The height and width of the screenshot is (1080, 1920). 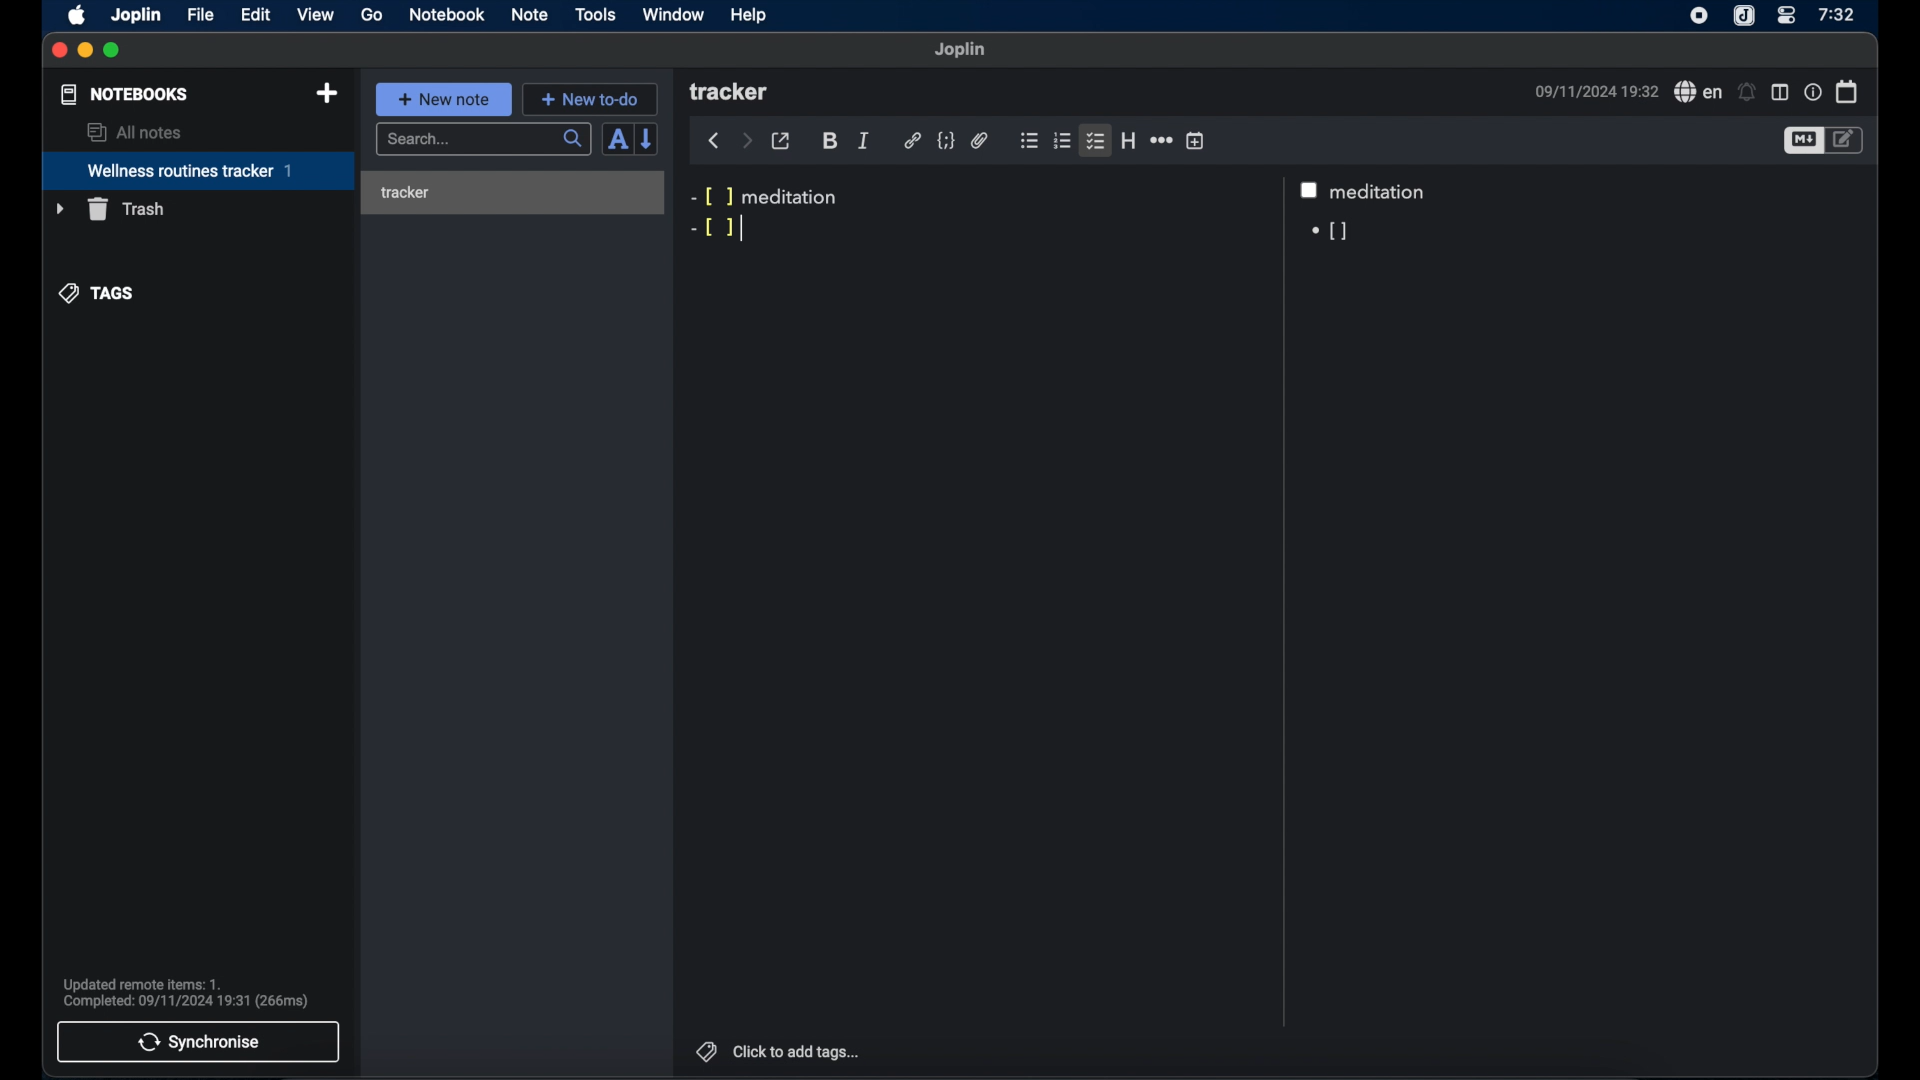 What do you see at coordinates (1802, 140) in the screenshot?
I see `toggle editor` at bounding box center [1802, 140].